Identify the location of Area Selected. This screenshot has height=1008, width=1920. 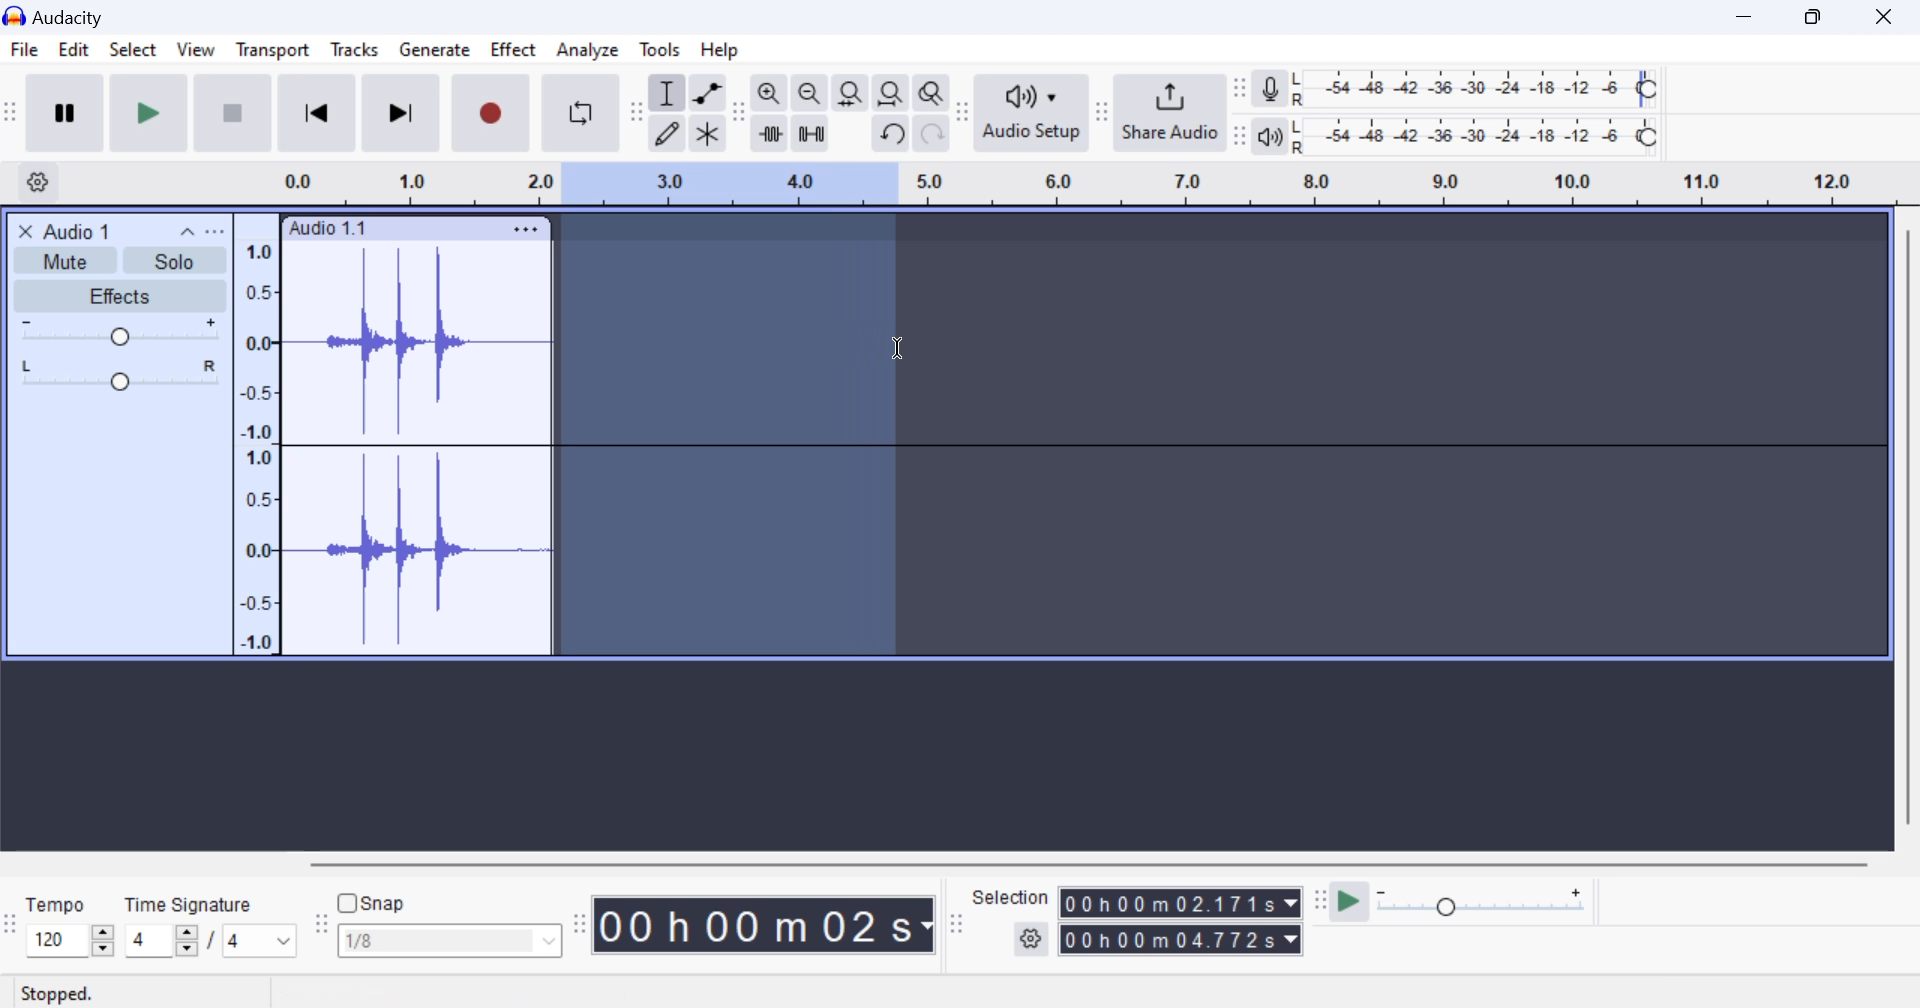
(728, 438).